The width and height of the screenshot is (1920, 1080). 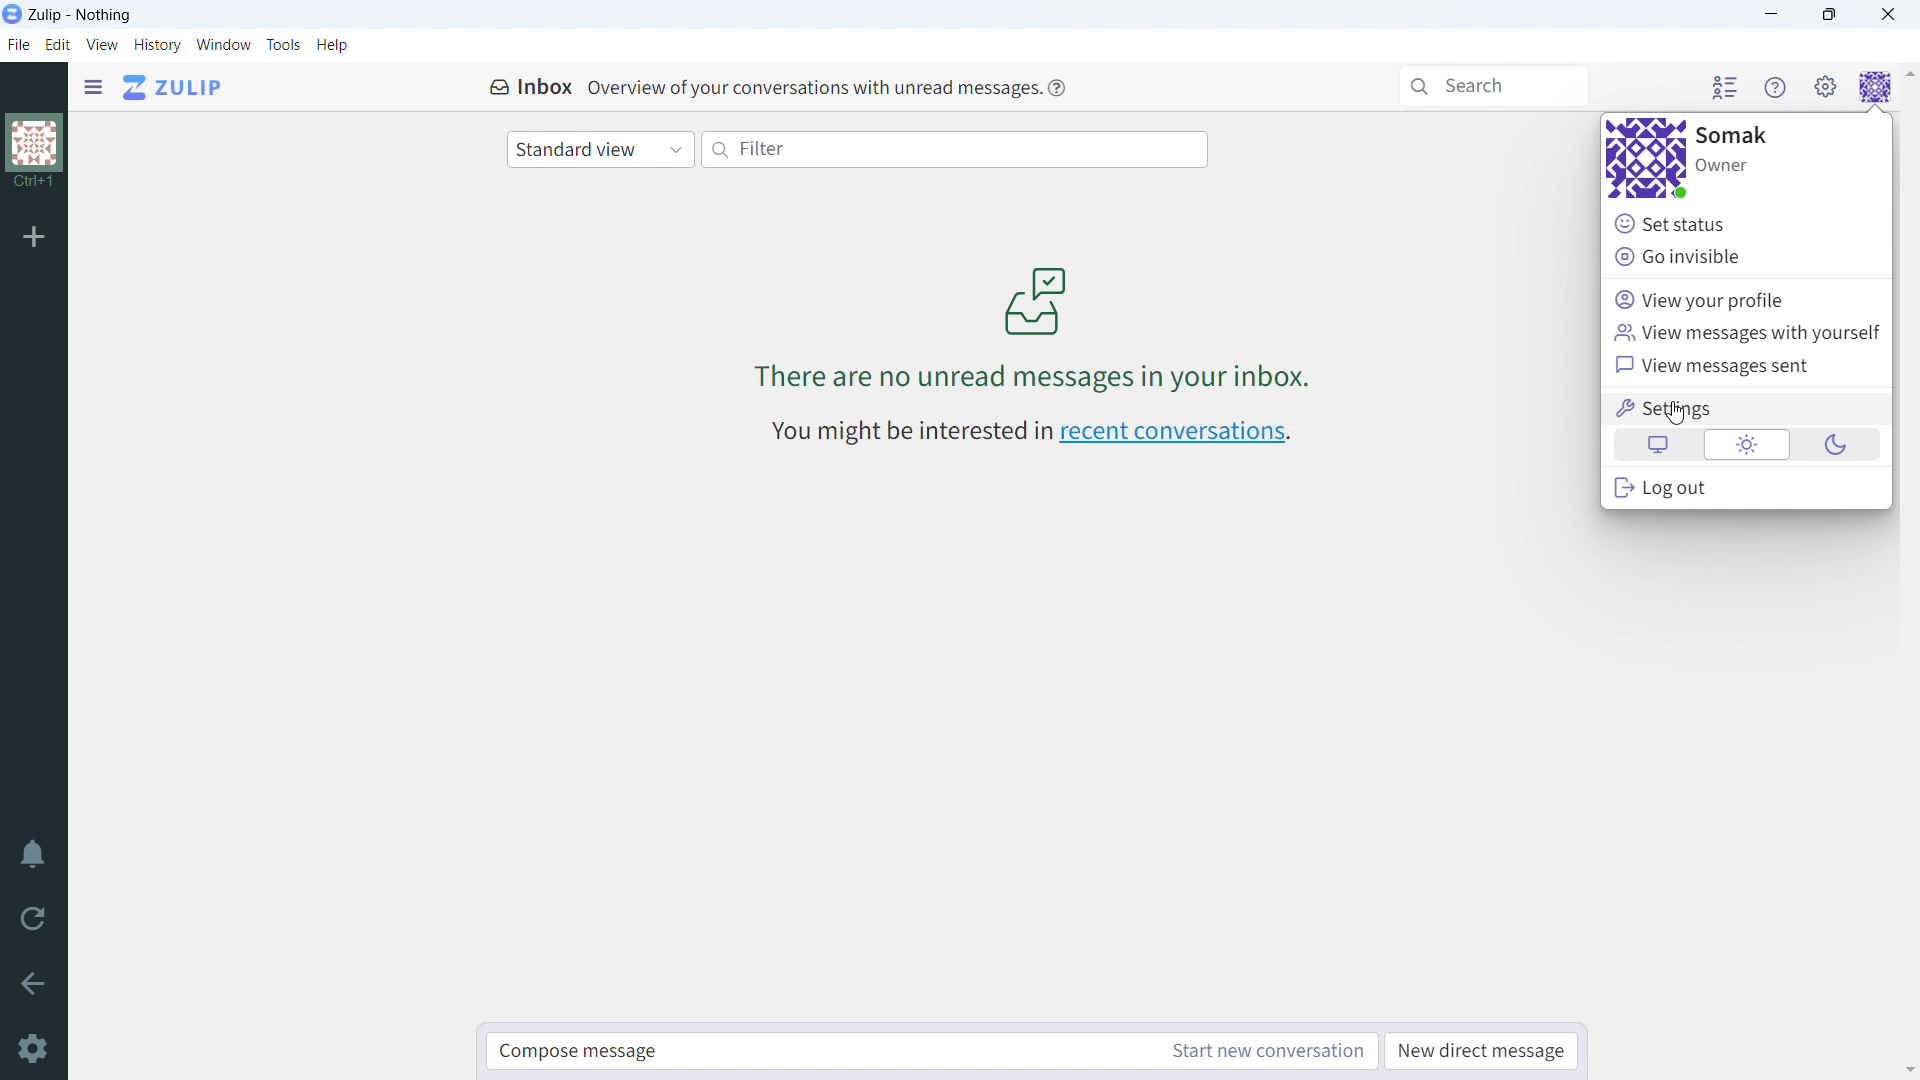 What do you see at coordinates (34, 235) in the screenshot?
I see `add organization` at bounding box center [34, 235].